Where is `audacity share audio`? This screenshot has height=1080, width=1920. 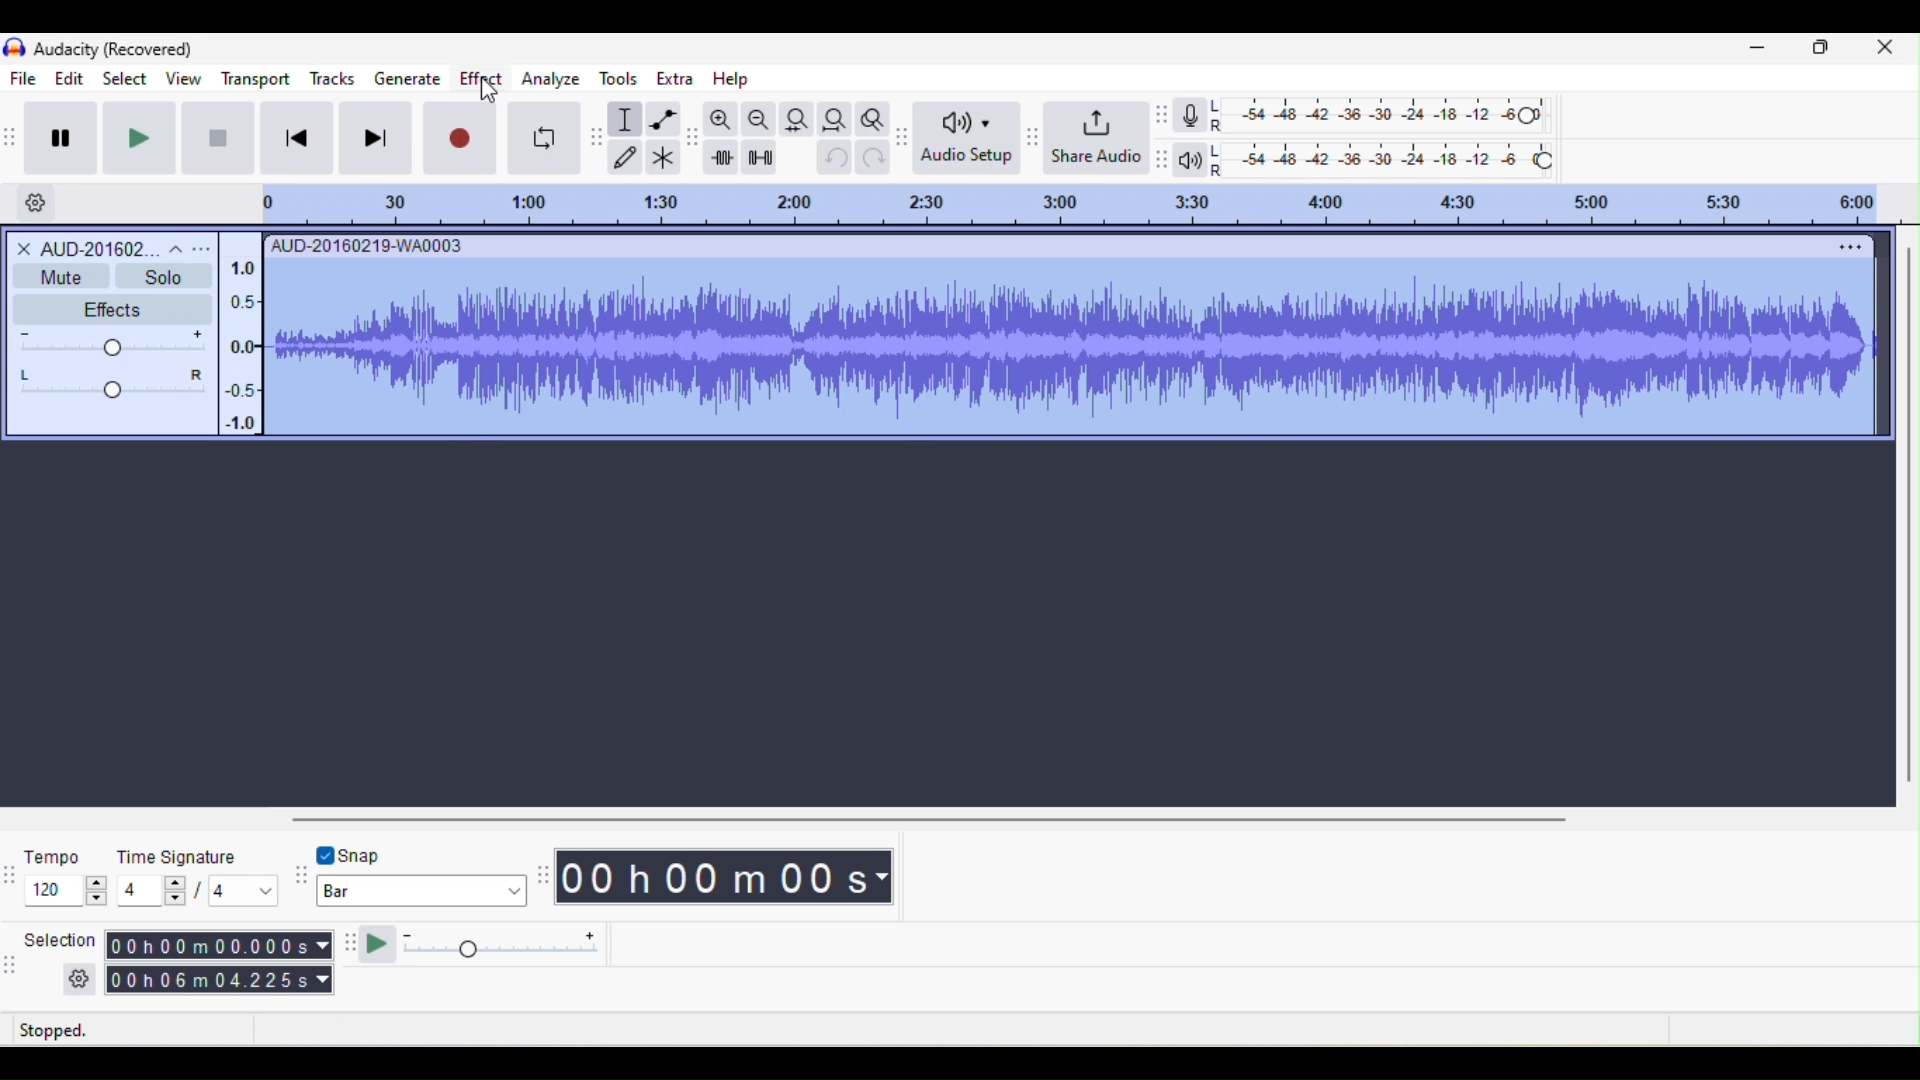
audacity share audio is located at coordinates (1030, 137).